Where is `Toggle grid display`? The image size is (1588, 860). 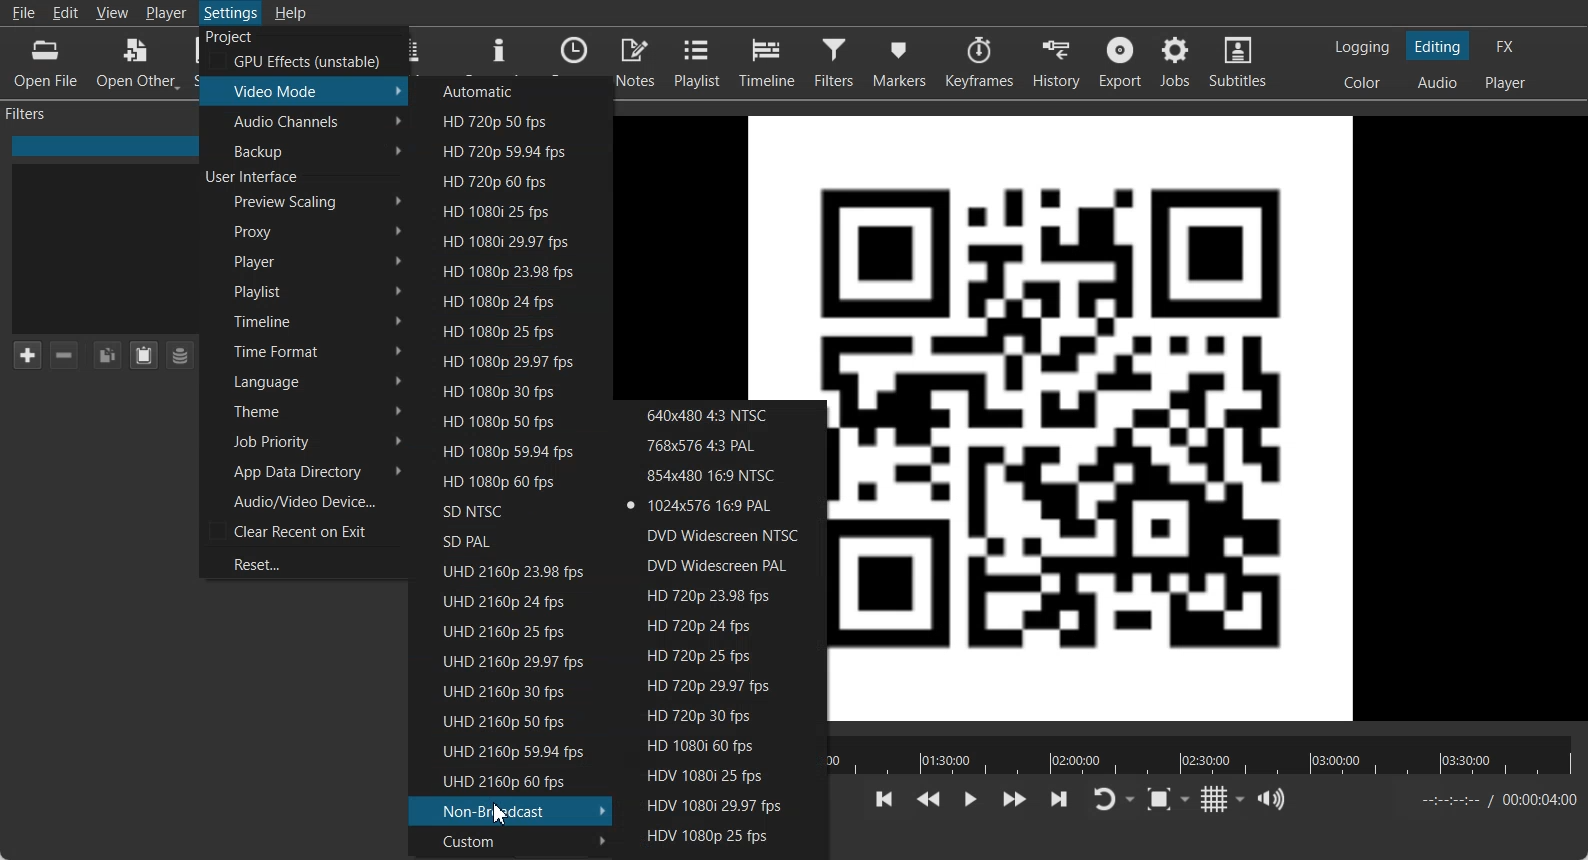
Toggle grid display is located at coordinates (1224, 799).